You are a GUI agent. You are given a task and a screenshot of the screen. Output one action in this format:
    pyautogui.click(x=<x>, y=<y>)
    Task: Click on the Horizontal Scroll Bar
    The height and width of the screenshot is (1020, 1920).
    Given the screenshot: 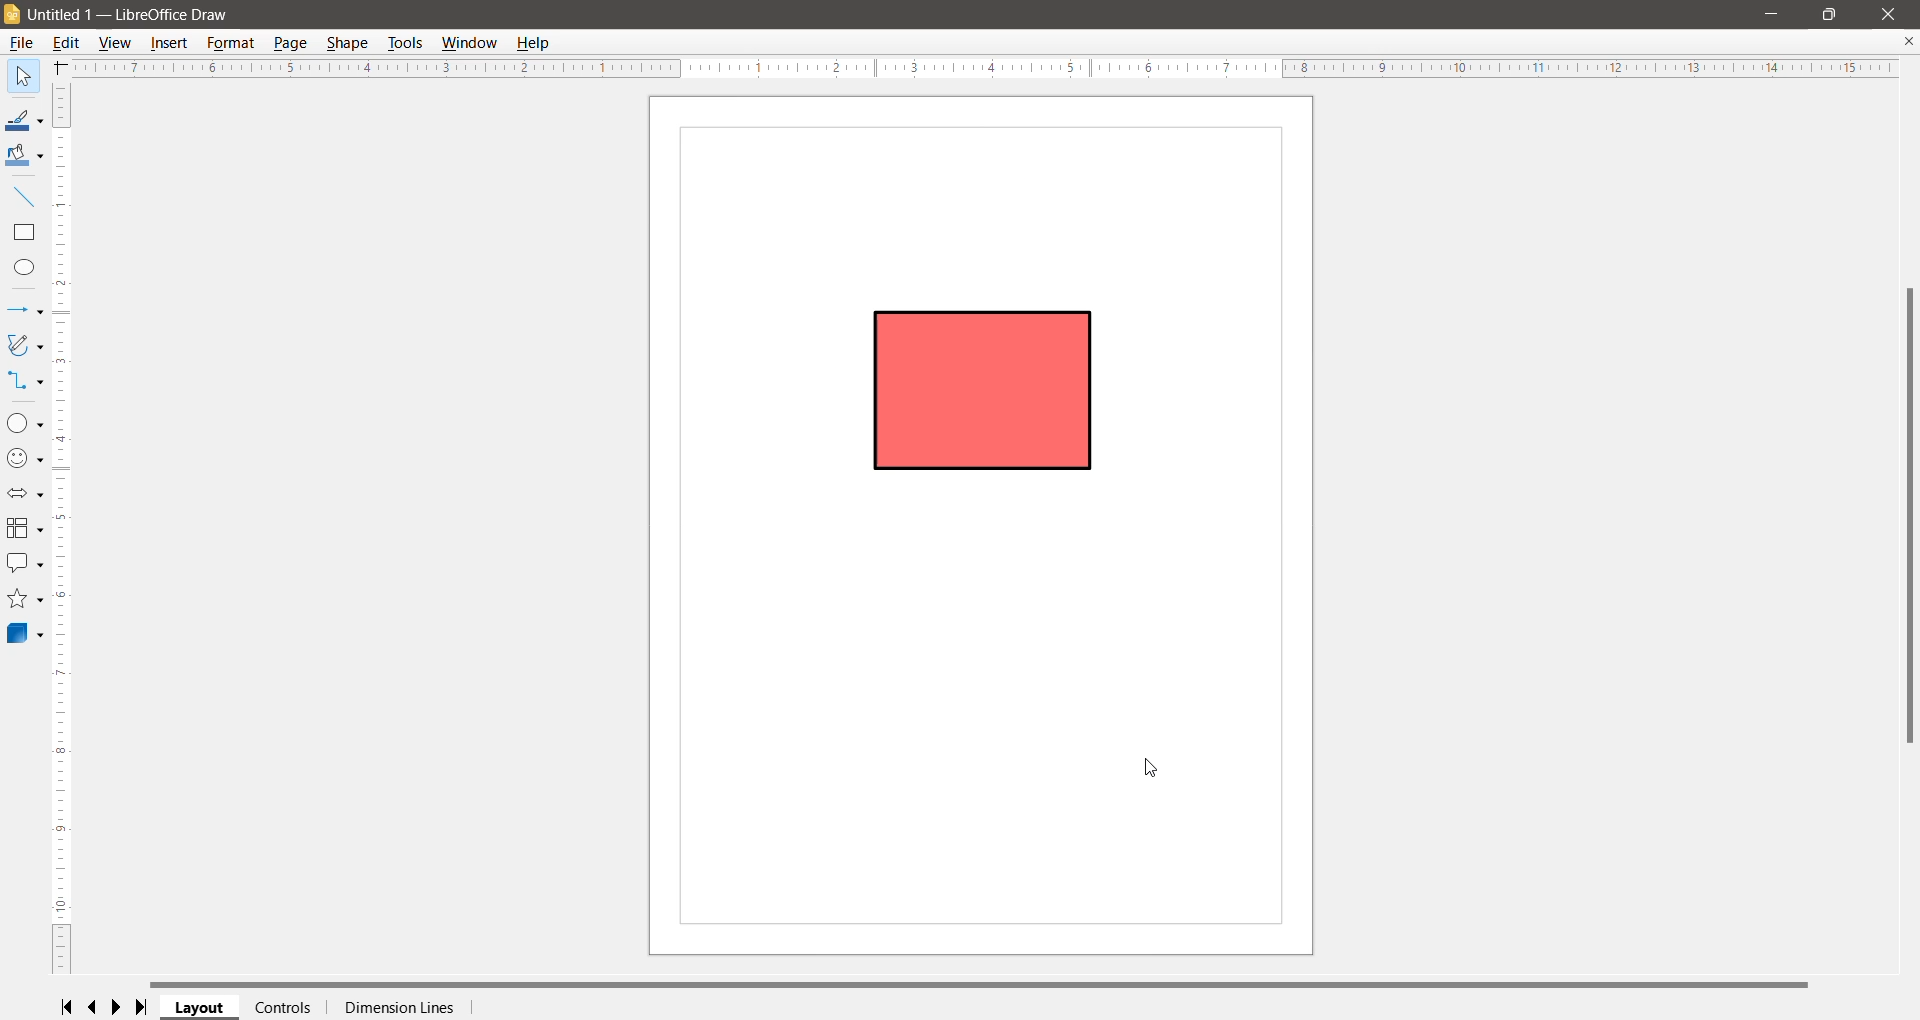 What is the action you would take?
    pyautogui.click(x=982, y=985)
    